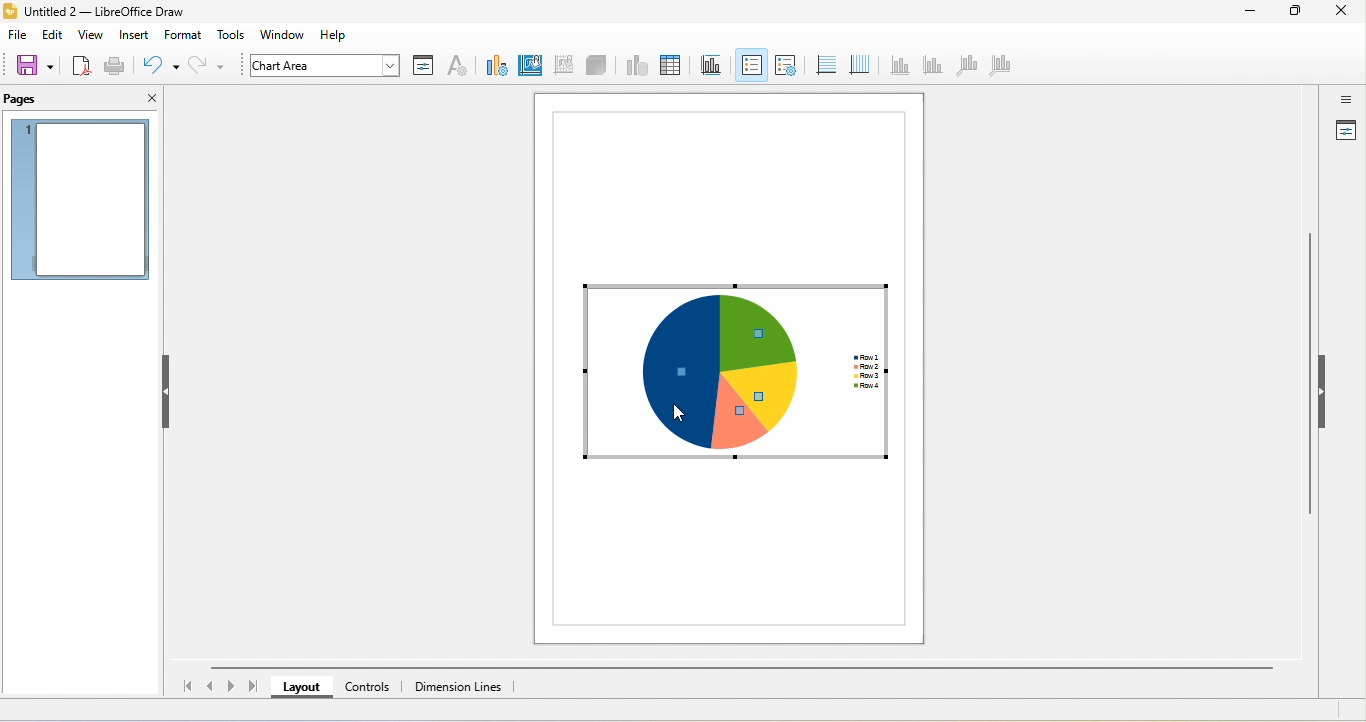 The height and width of the screenshot is (722, 1366). Describe the element at coordinates (732, 372) in the screenshot. I see `all data points marked` at that location.